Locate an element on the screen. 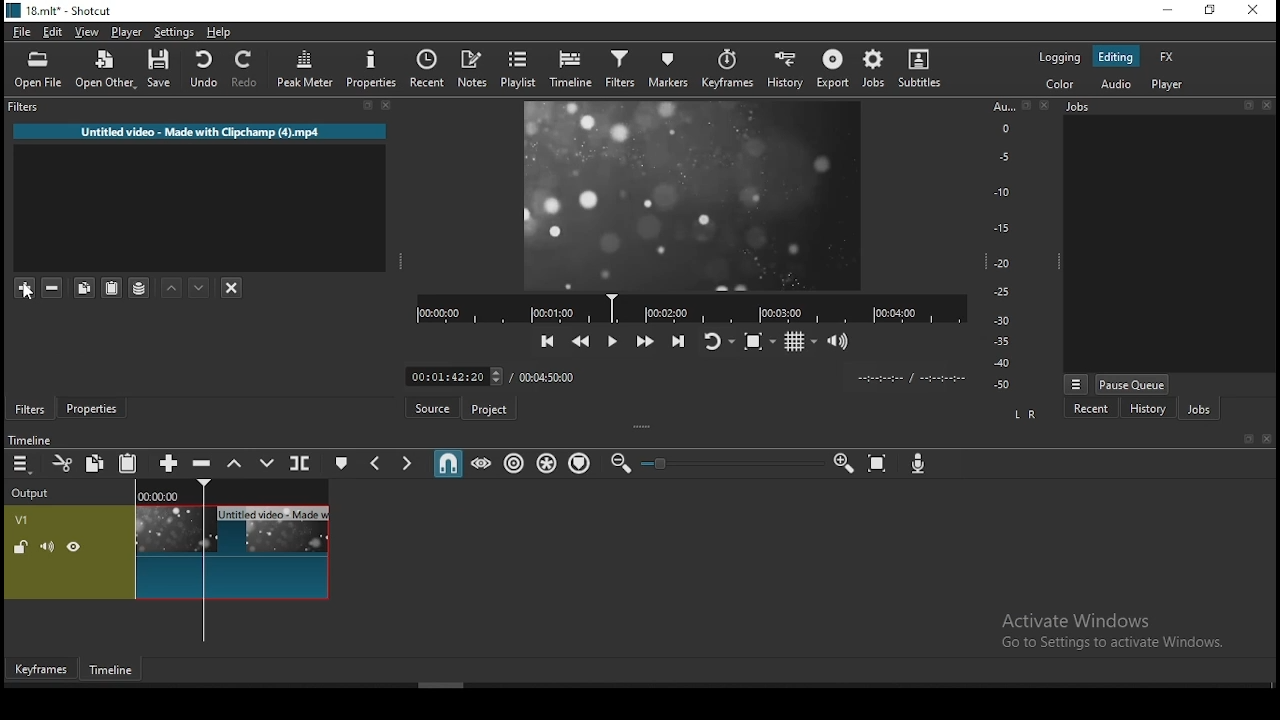 This screenshot has width=1280, height=720. next marker is located at coordinates (407, 461).